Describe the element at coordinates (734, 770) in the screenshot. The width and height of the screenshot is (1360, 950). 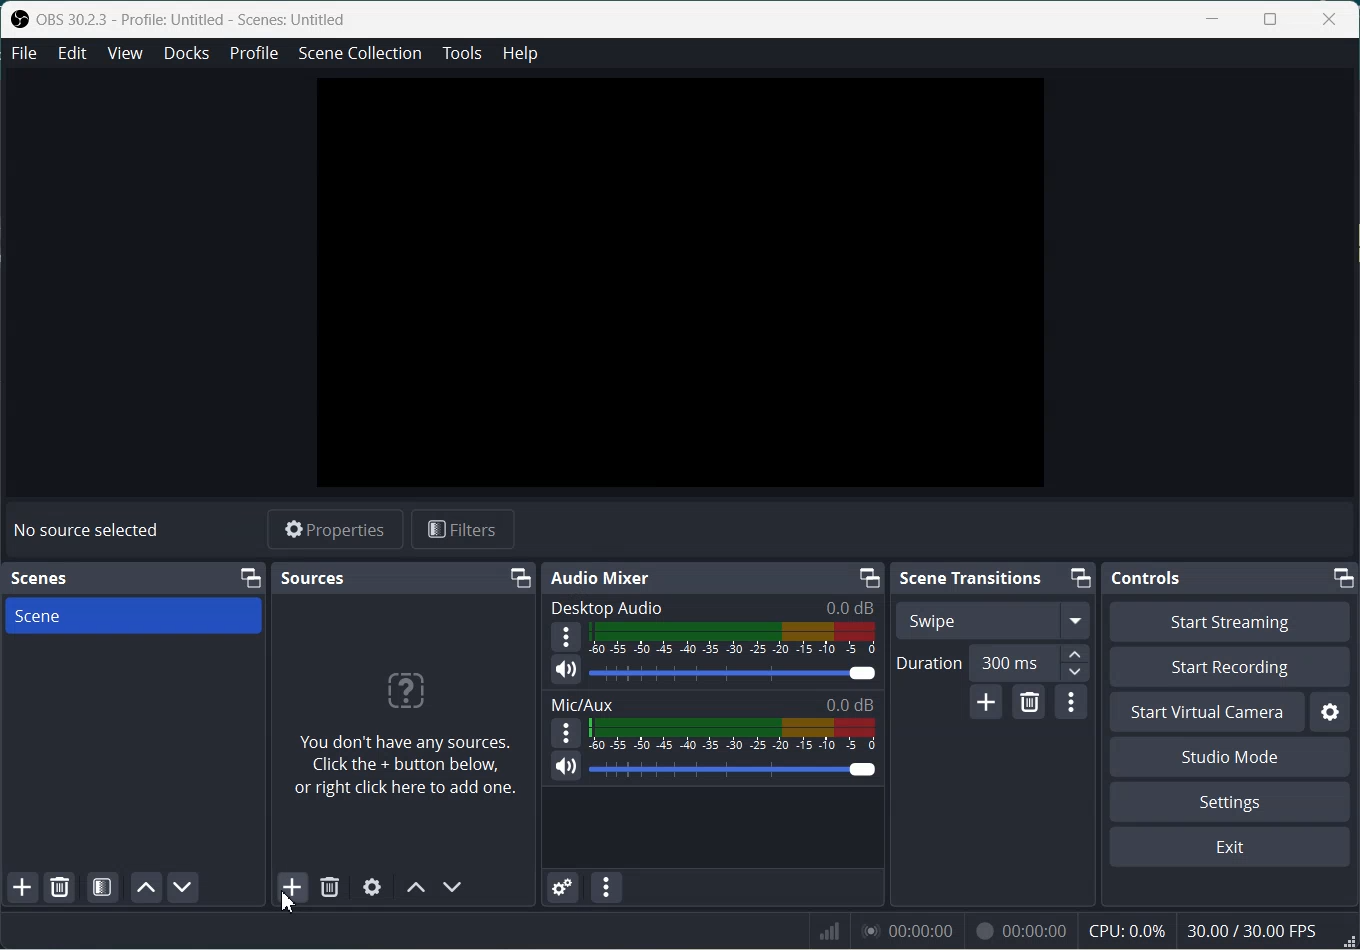
I see `Volume Adjuster` at that location.